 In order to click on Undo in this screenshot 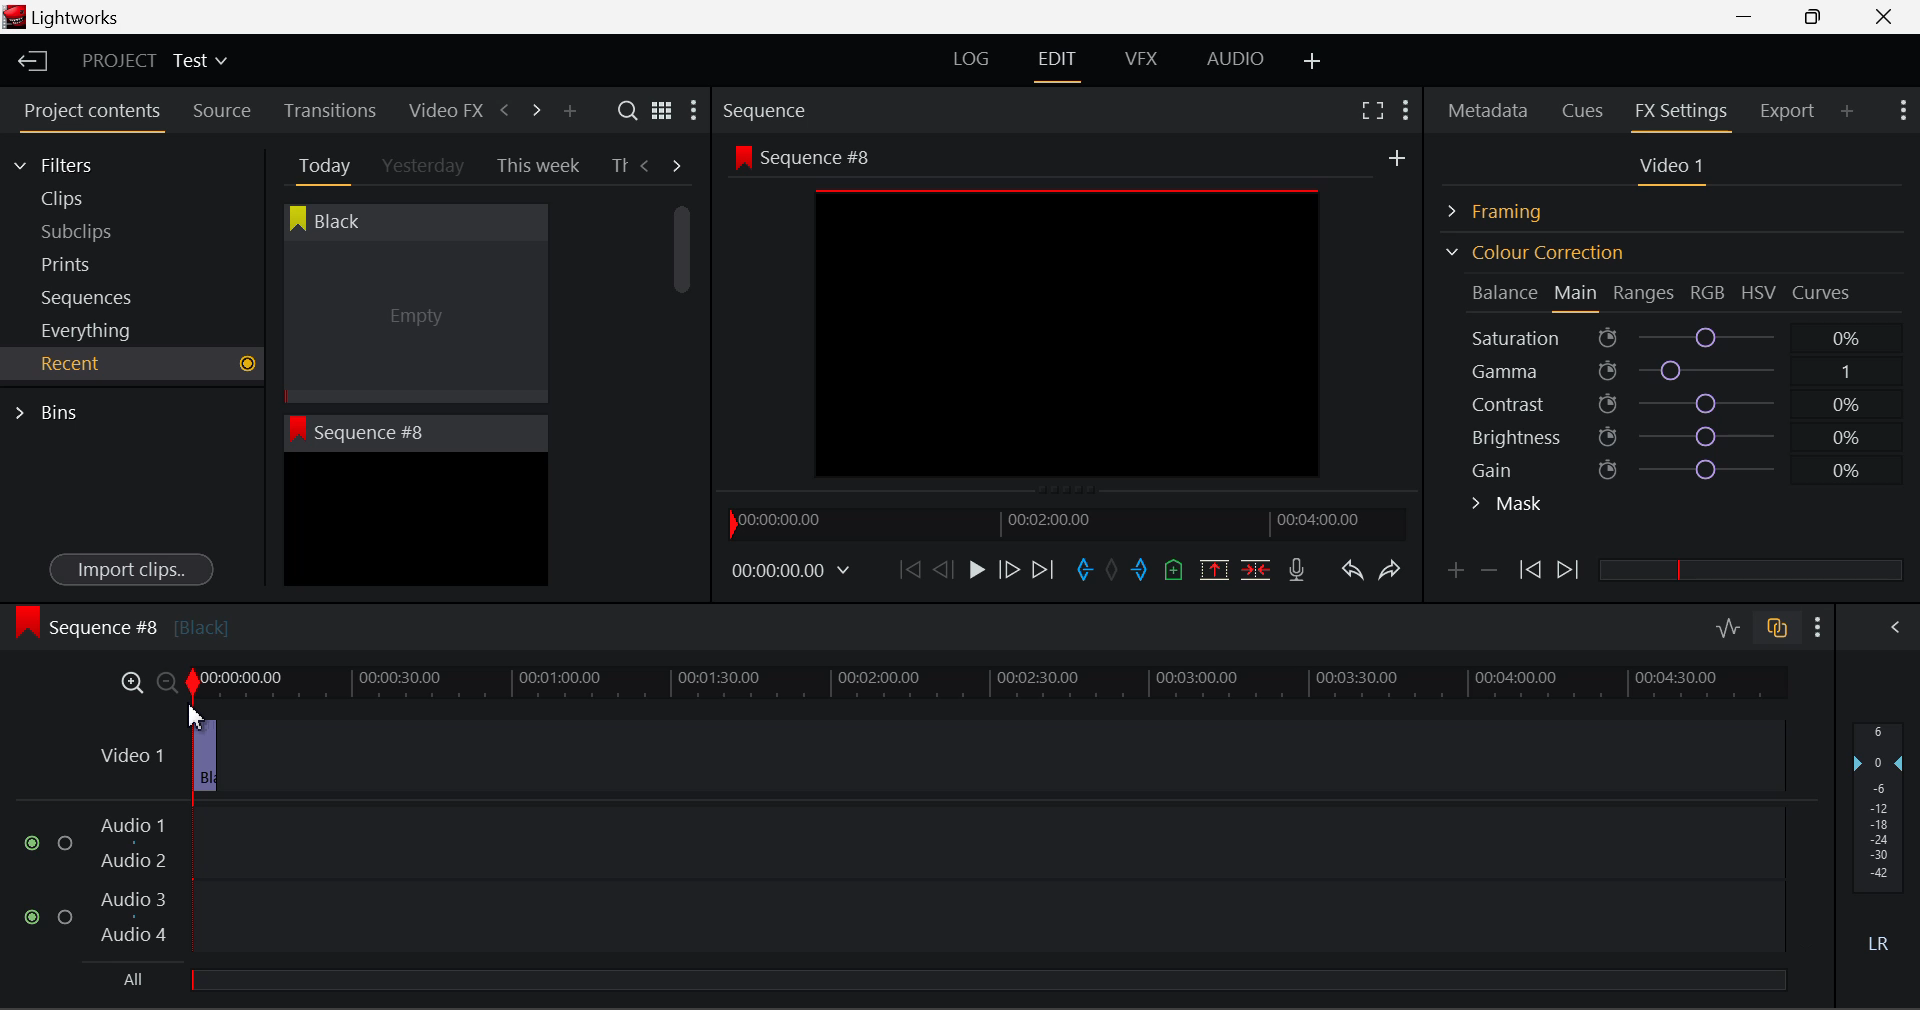, I will do `click(1351, 574)`.